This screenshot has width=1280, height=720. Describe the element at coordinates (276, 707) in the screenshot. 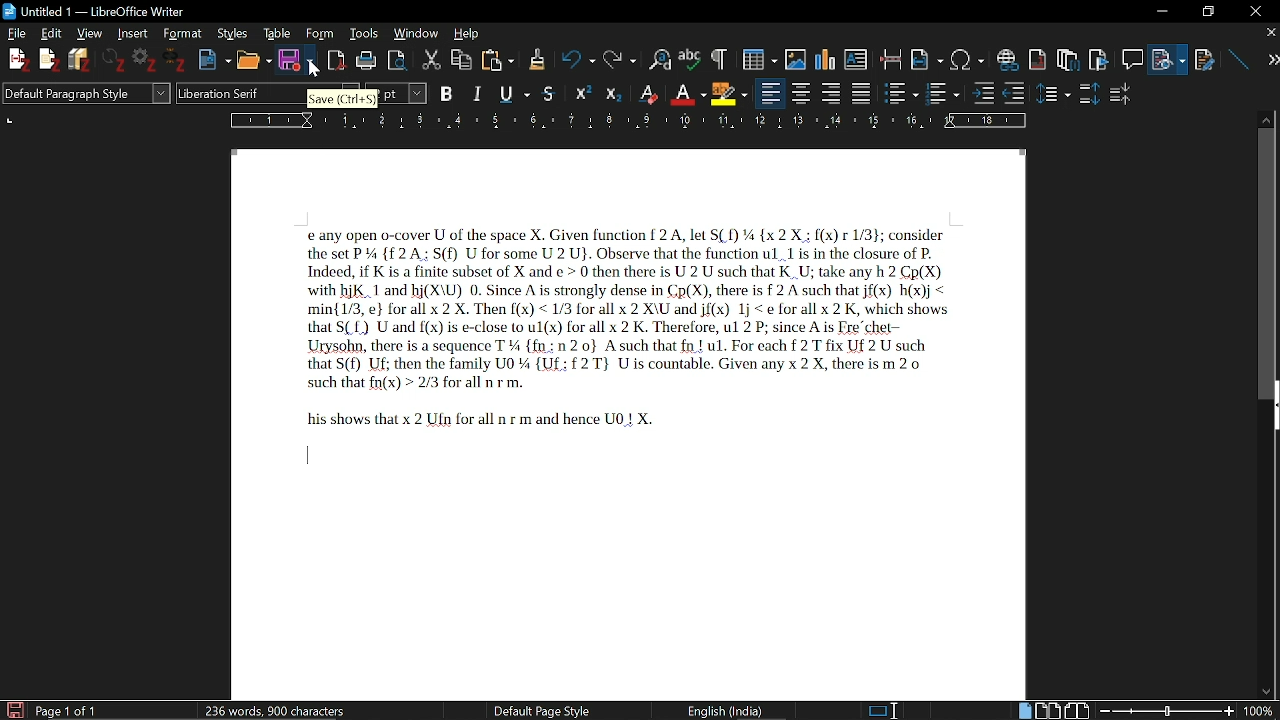

I see `236 words, 900 characters` at that location.